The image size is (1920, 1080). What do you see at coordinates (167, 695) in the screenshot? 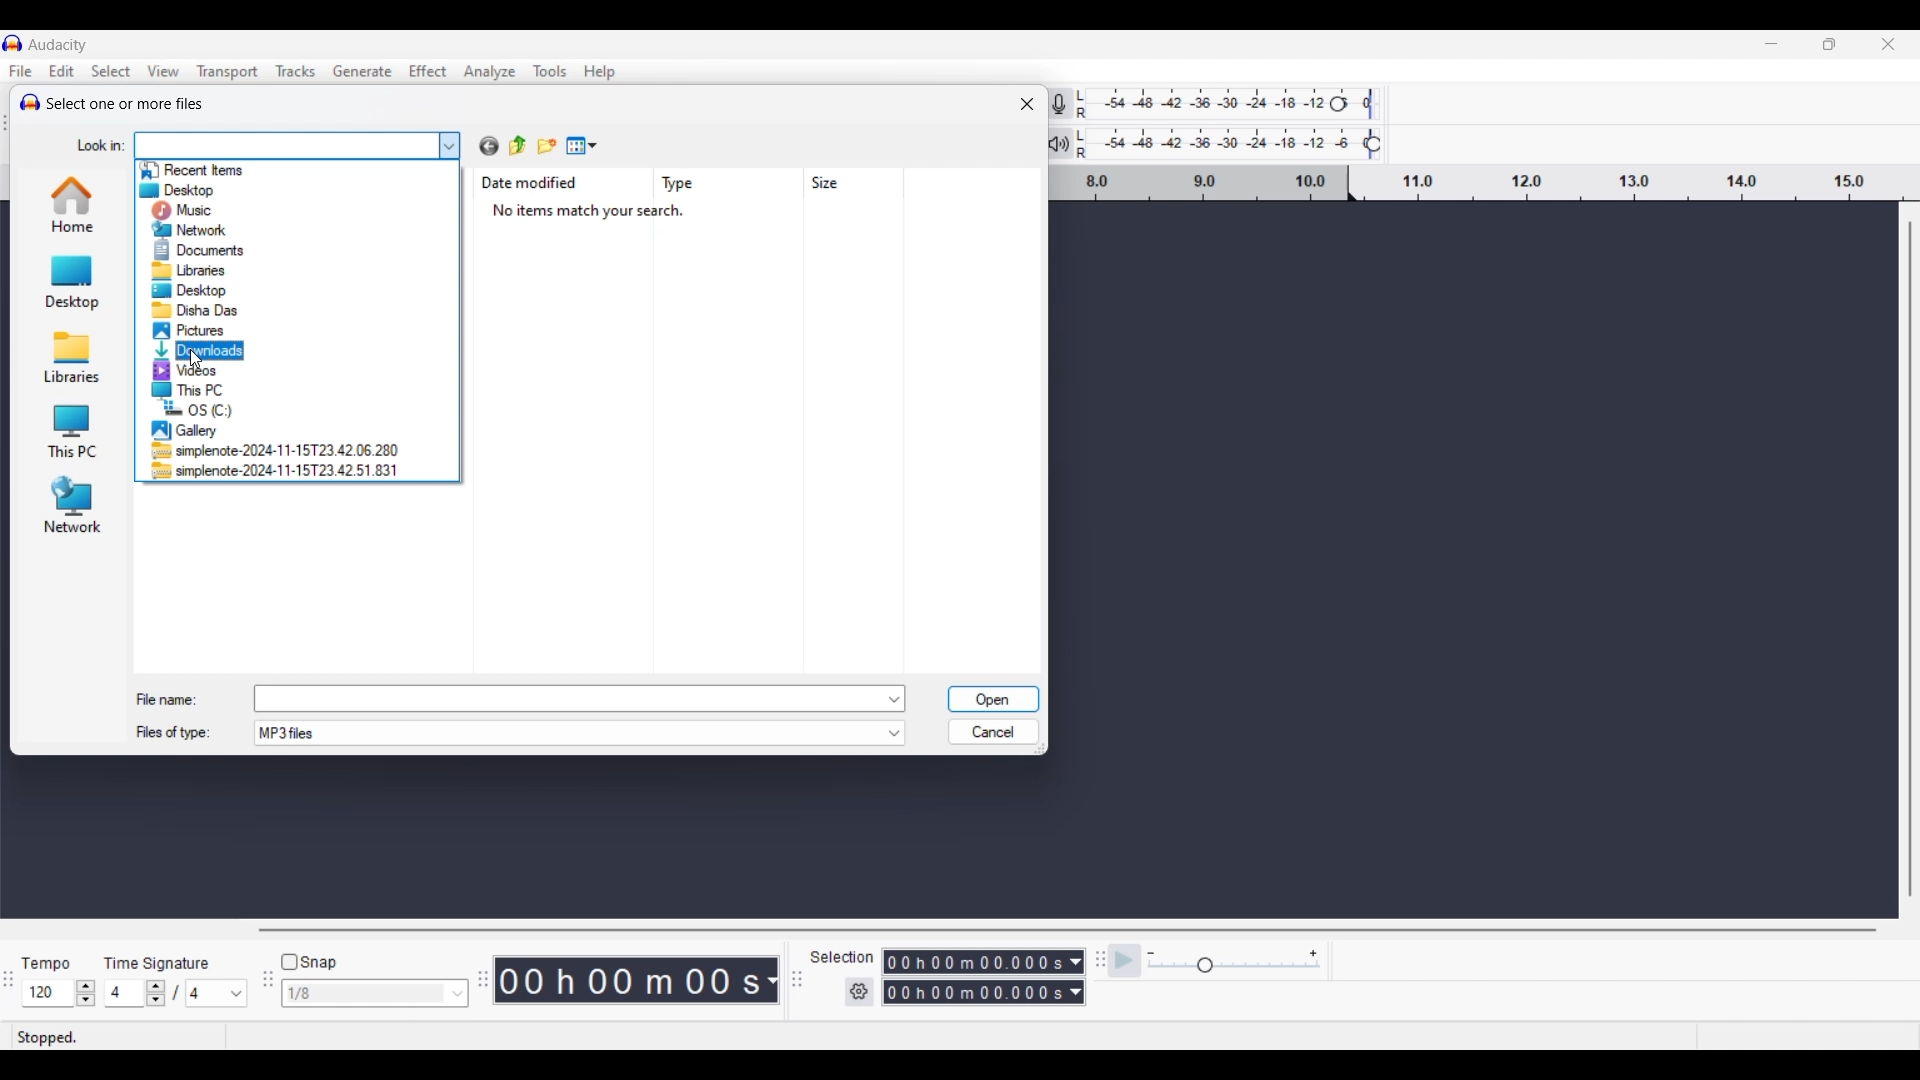
I see `File name:` at bounding box center [167, 695].